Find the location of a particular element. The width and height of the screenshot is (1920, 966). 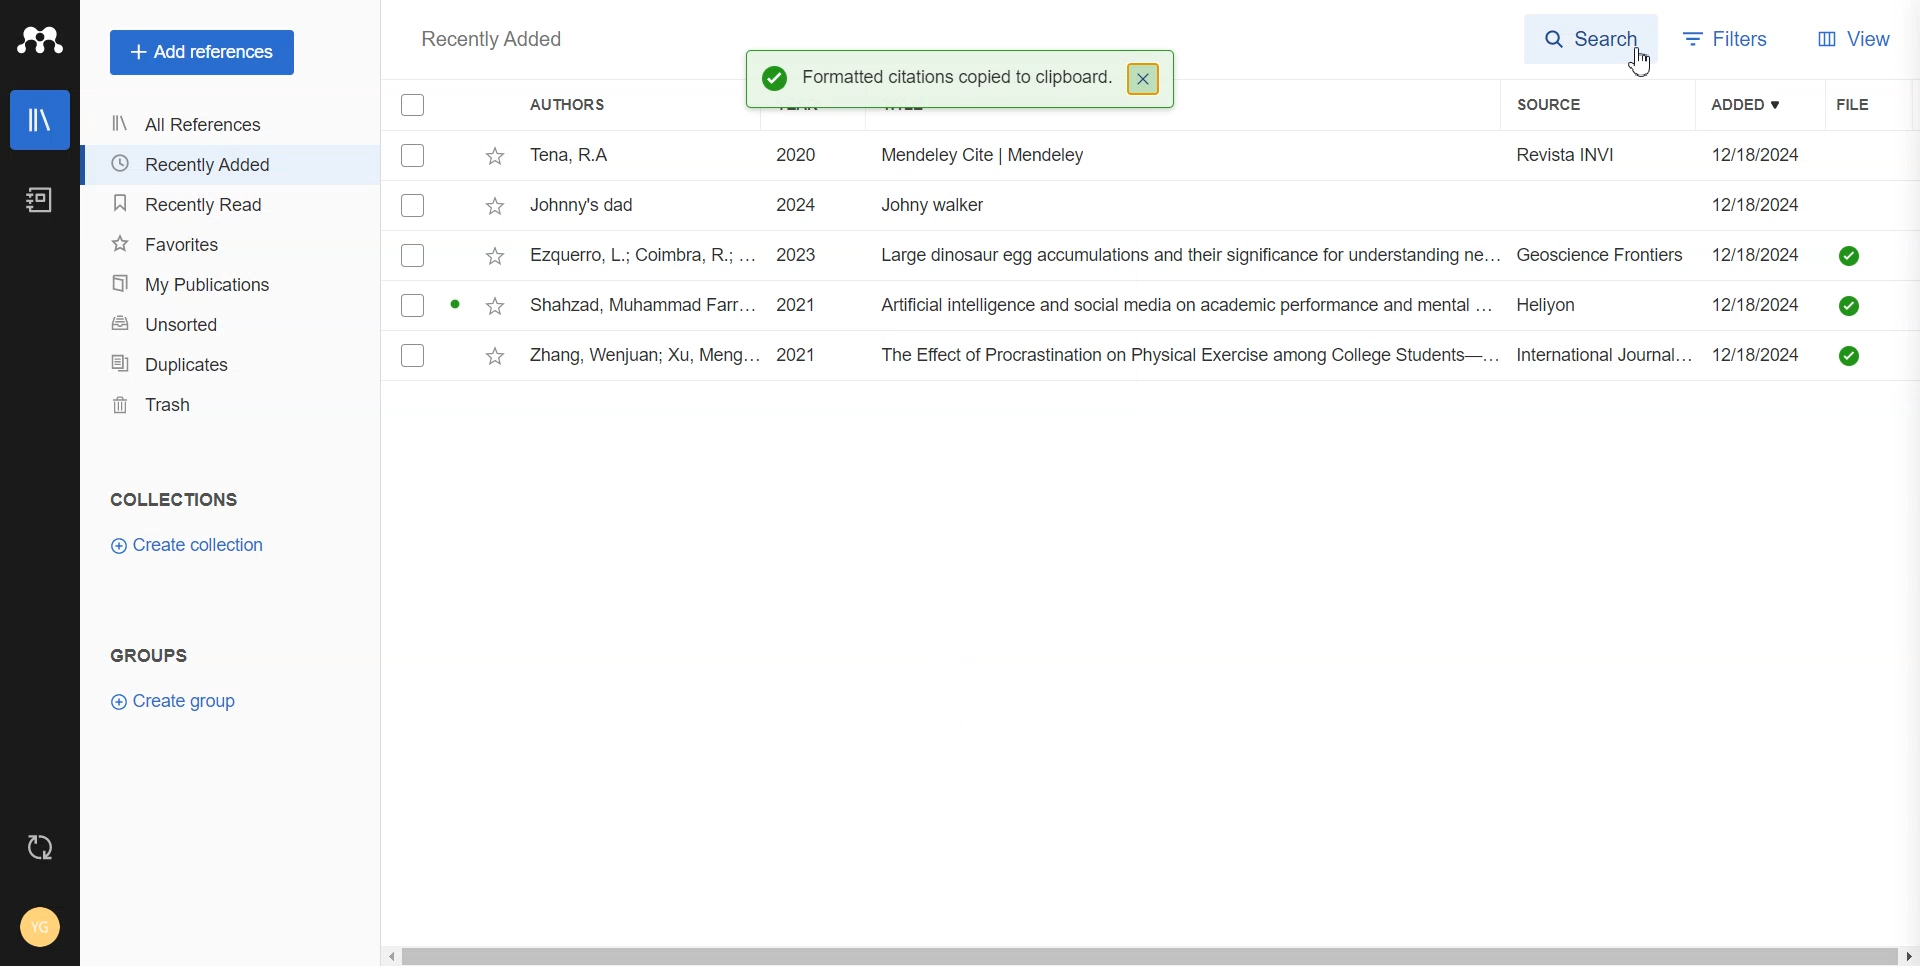

Success  is located at coordinates (774, 77).